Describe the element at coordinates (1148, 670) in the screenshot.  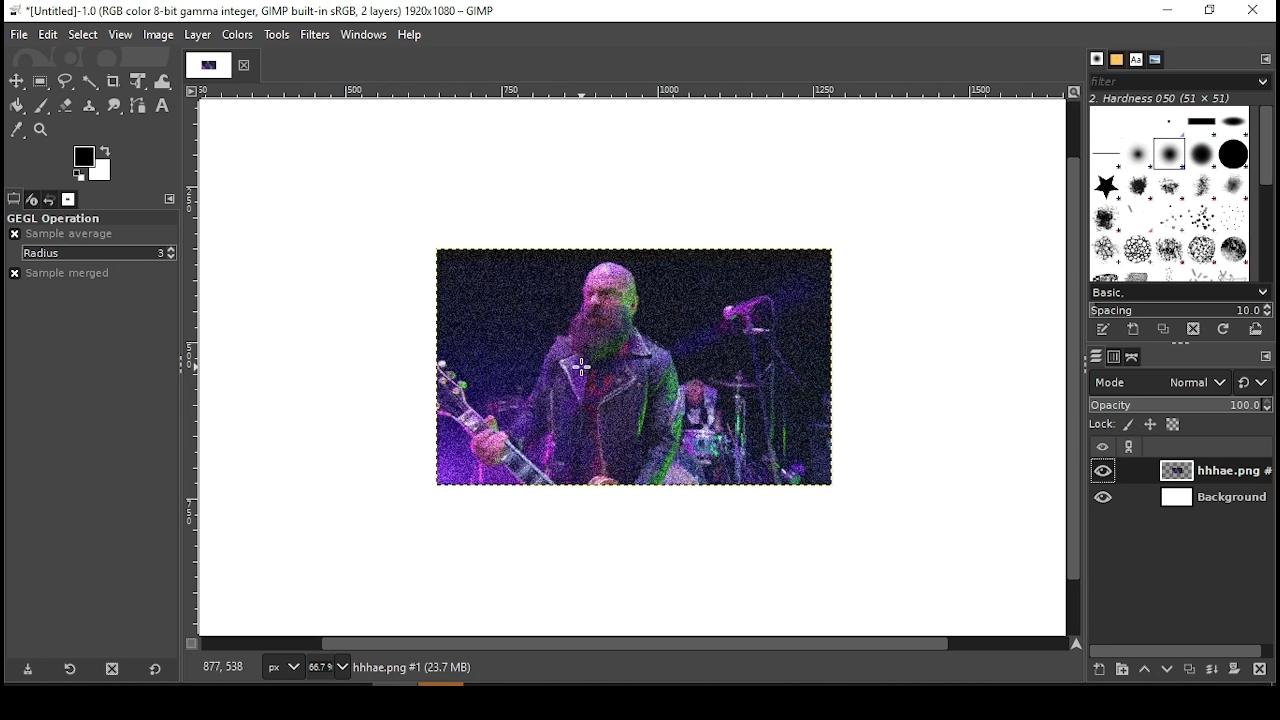
I see `move layer on step up` at that location.